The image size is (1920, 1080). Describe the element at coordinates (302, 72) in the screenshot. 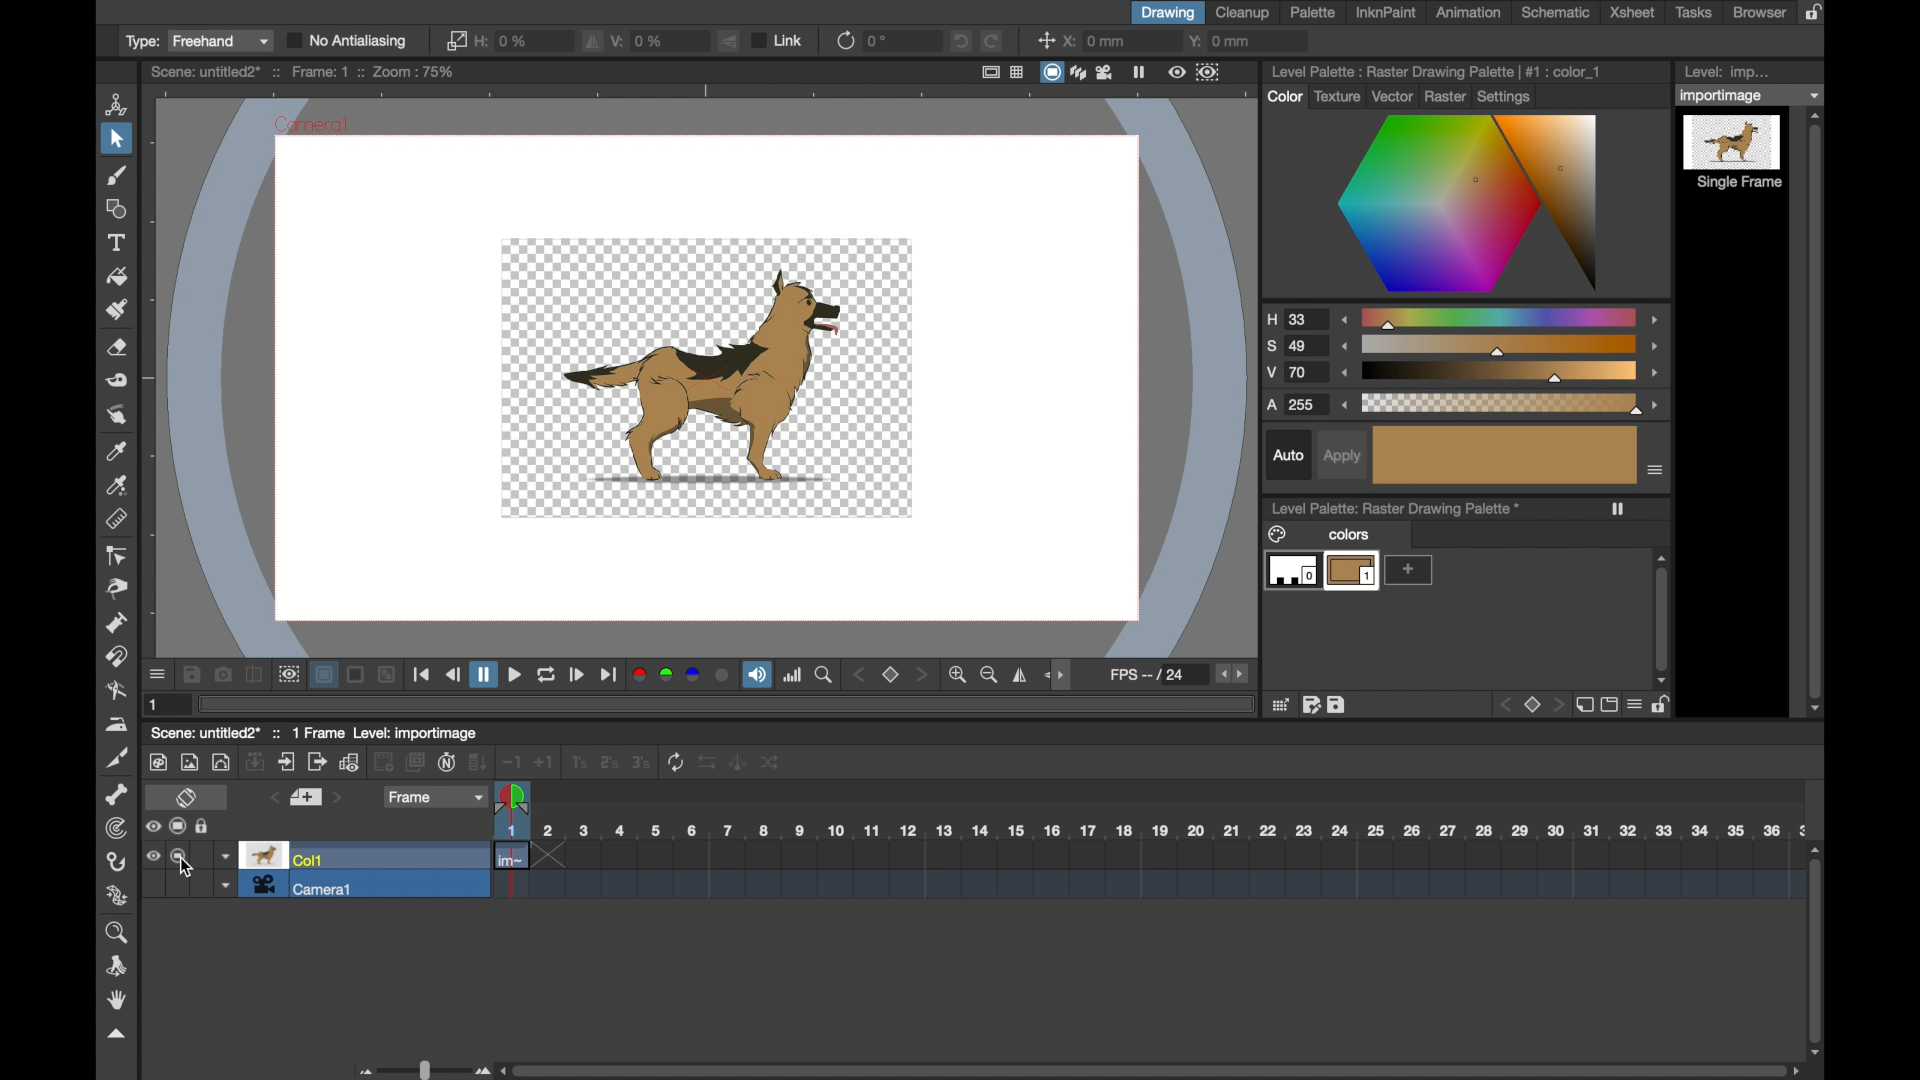

I see `Scene: untitled2* :: Frame: 1 :: Zoom: 75%` at that location.